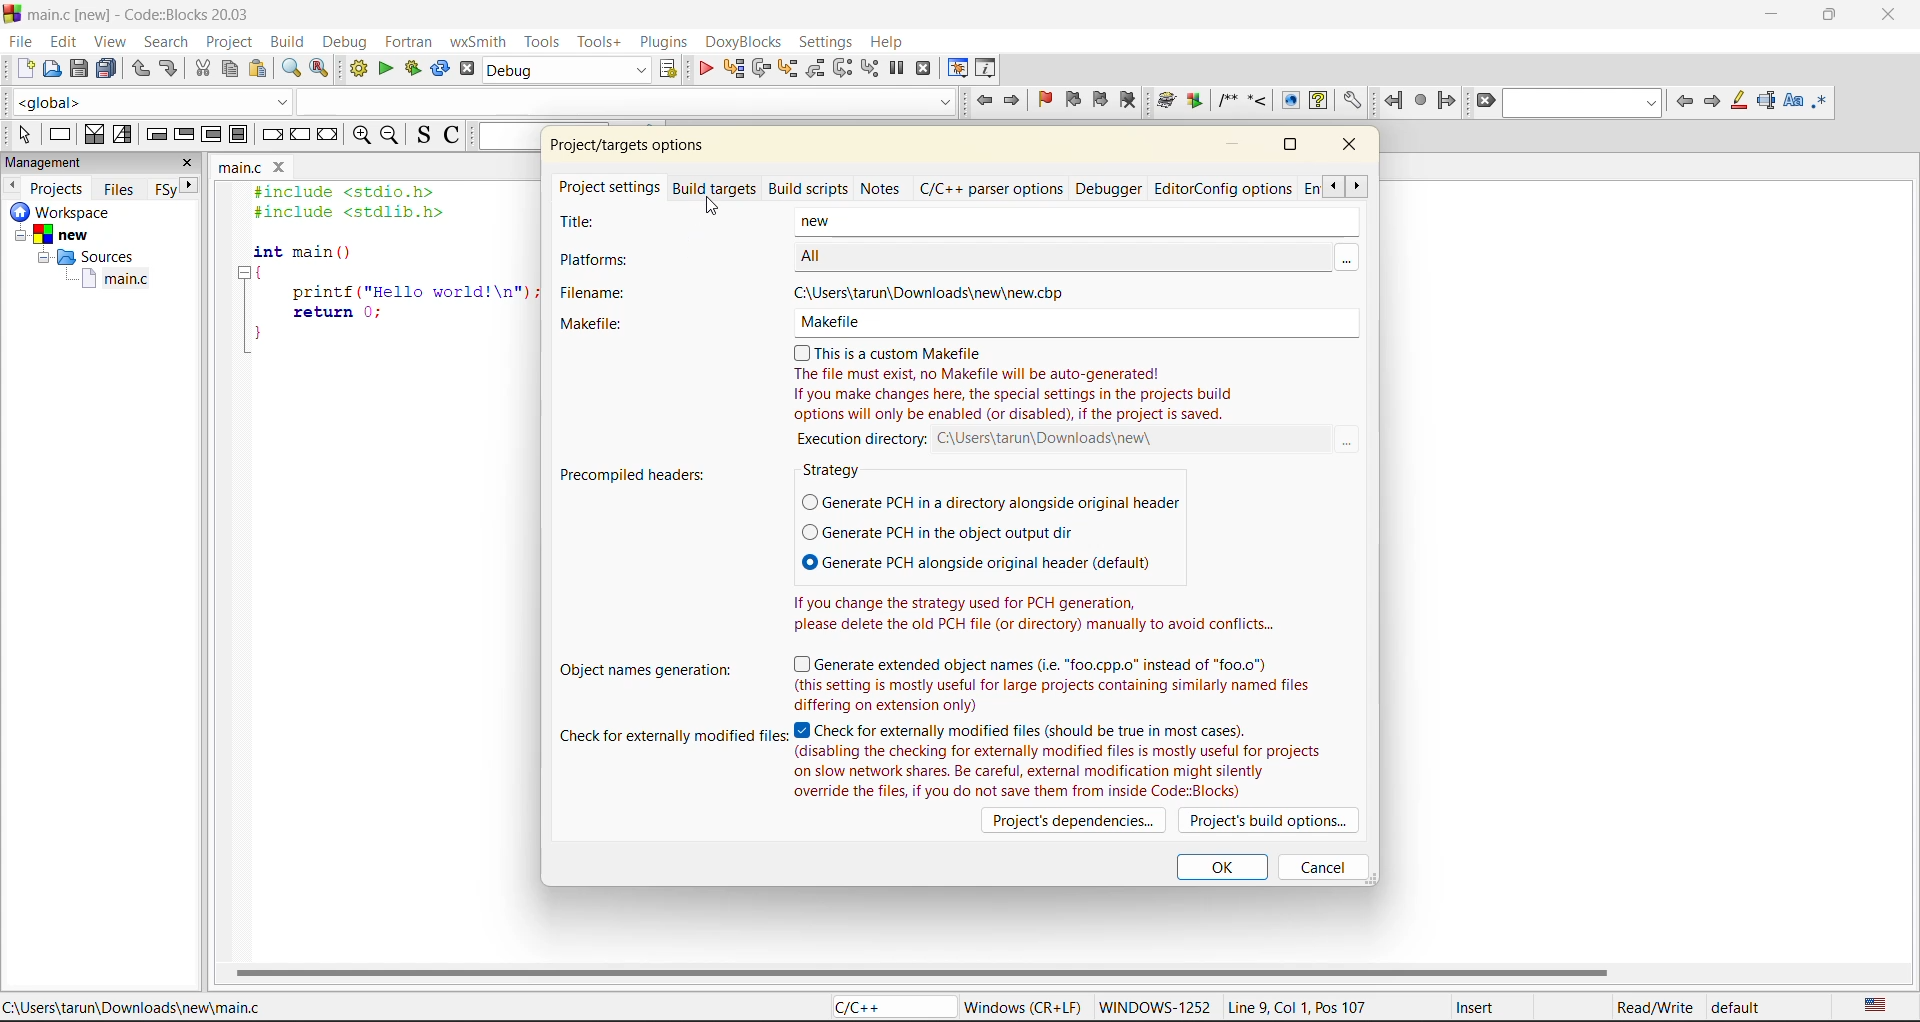 This screenshot has height=1022, width=1920. I want to click on project settings, so click(609, 189).